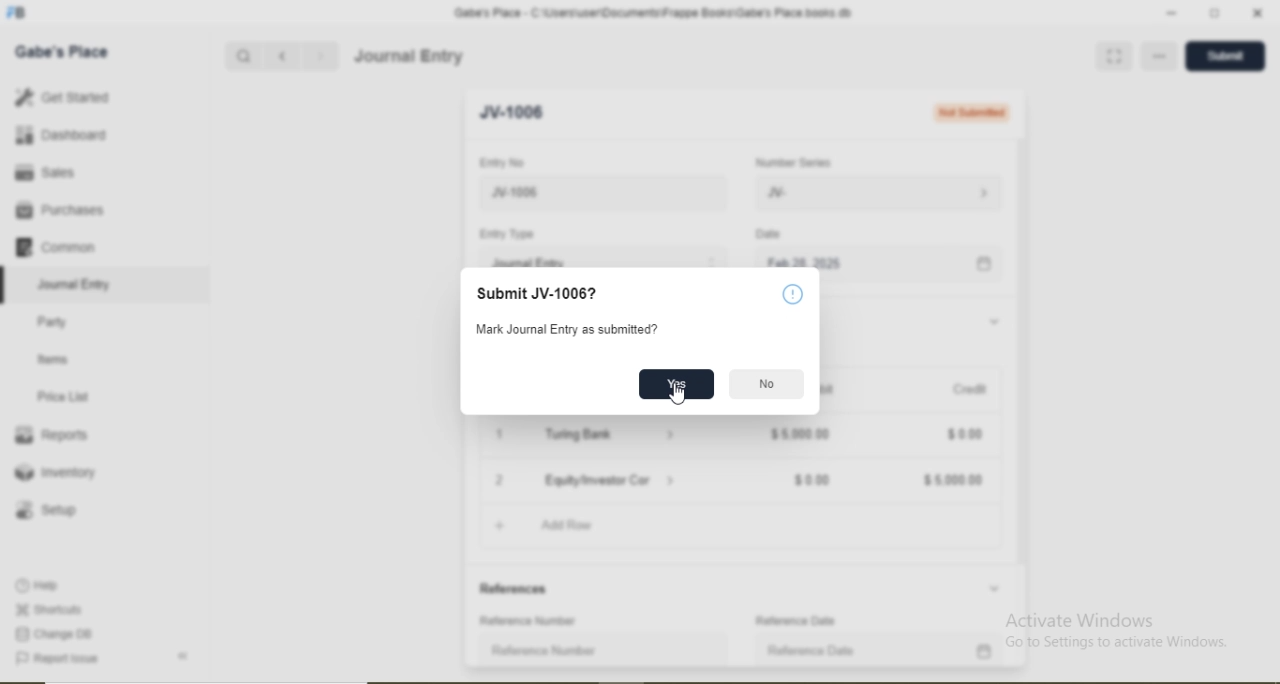 This screenshot has height=684, width=1280. I want to click on Credit, so click(970, 389).